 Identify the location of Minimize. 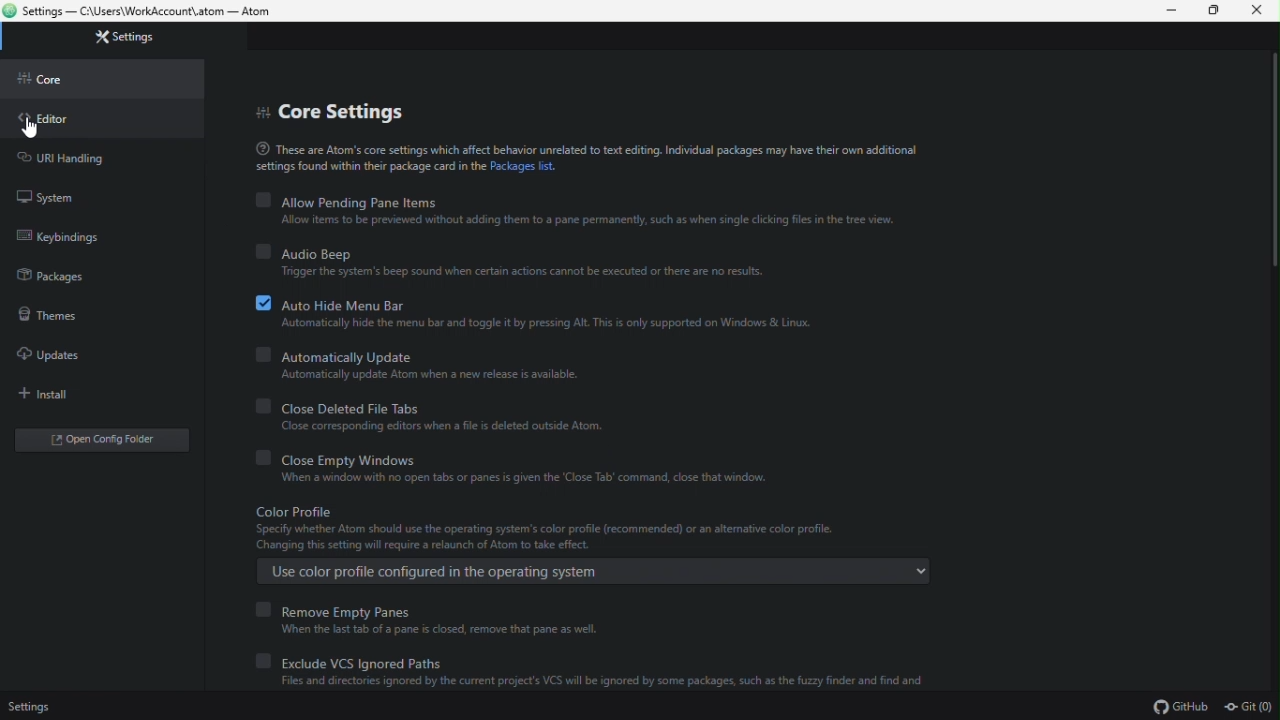
(1165, 12).